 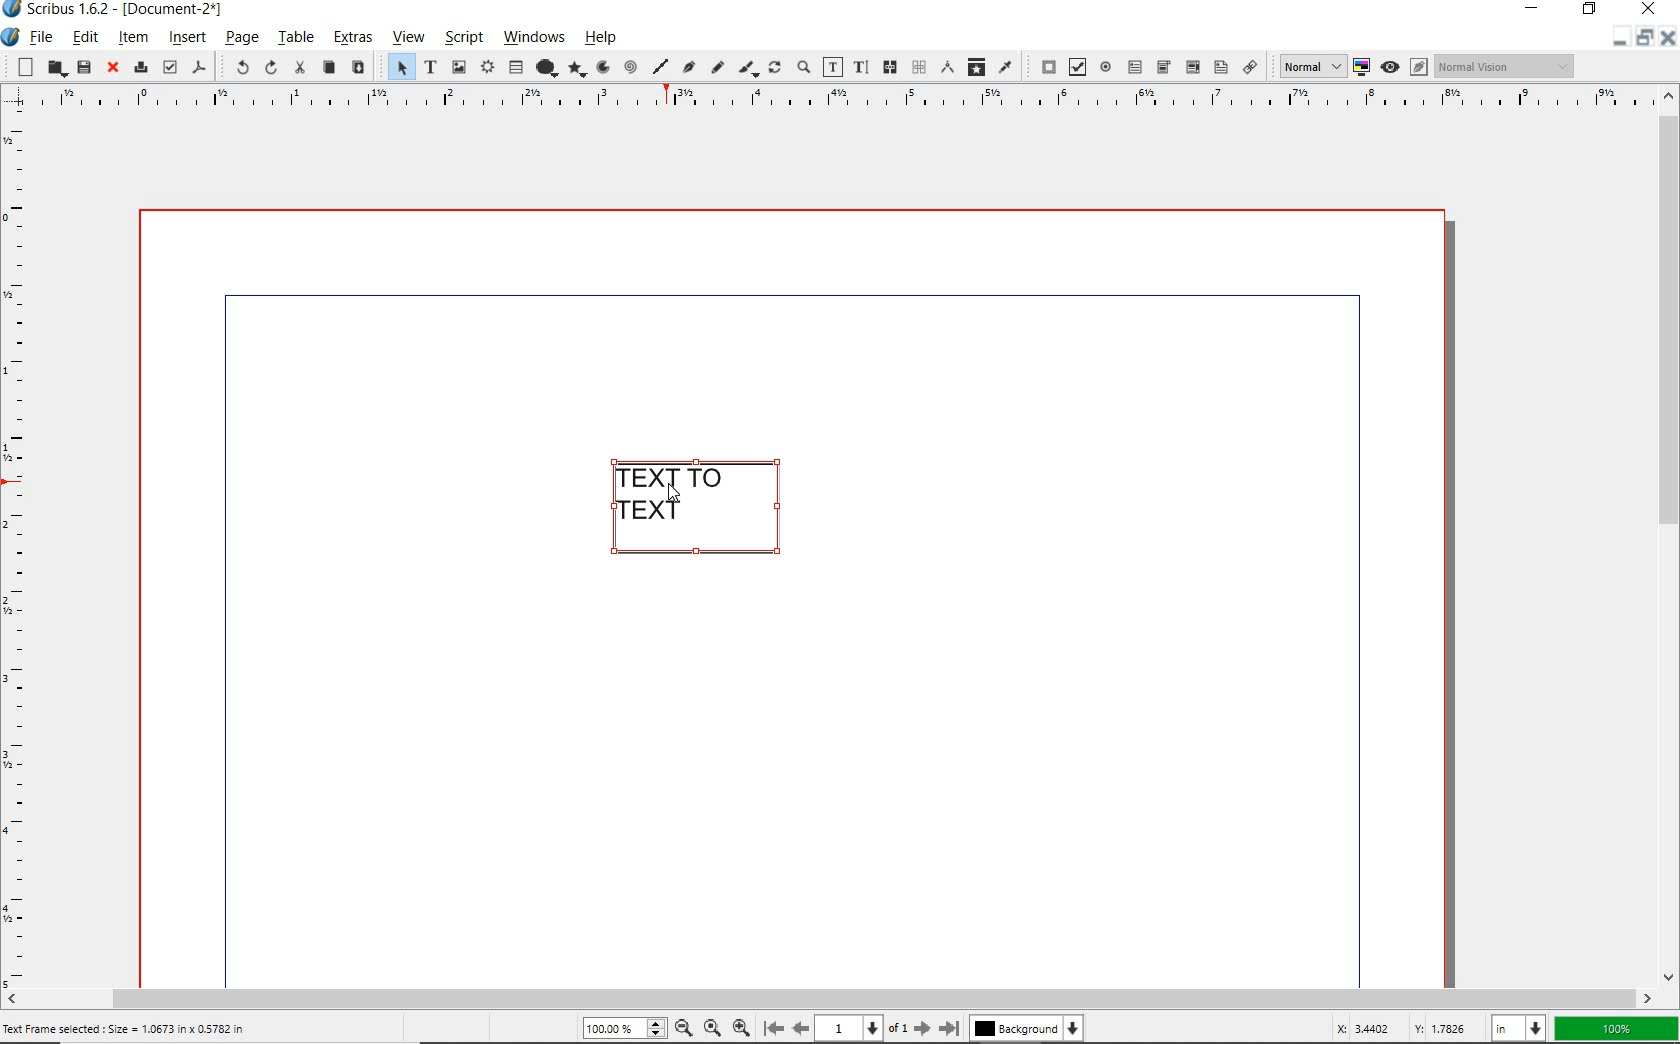 What do you see at coordinates (294, 37) in the screenshot?
I see `table` at bounding box center [294, 37].